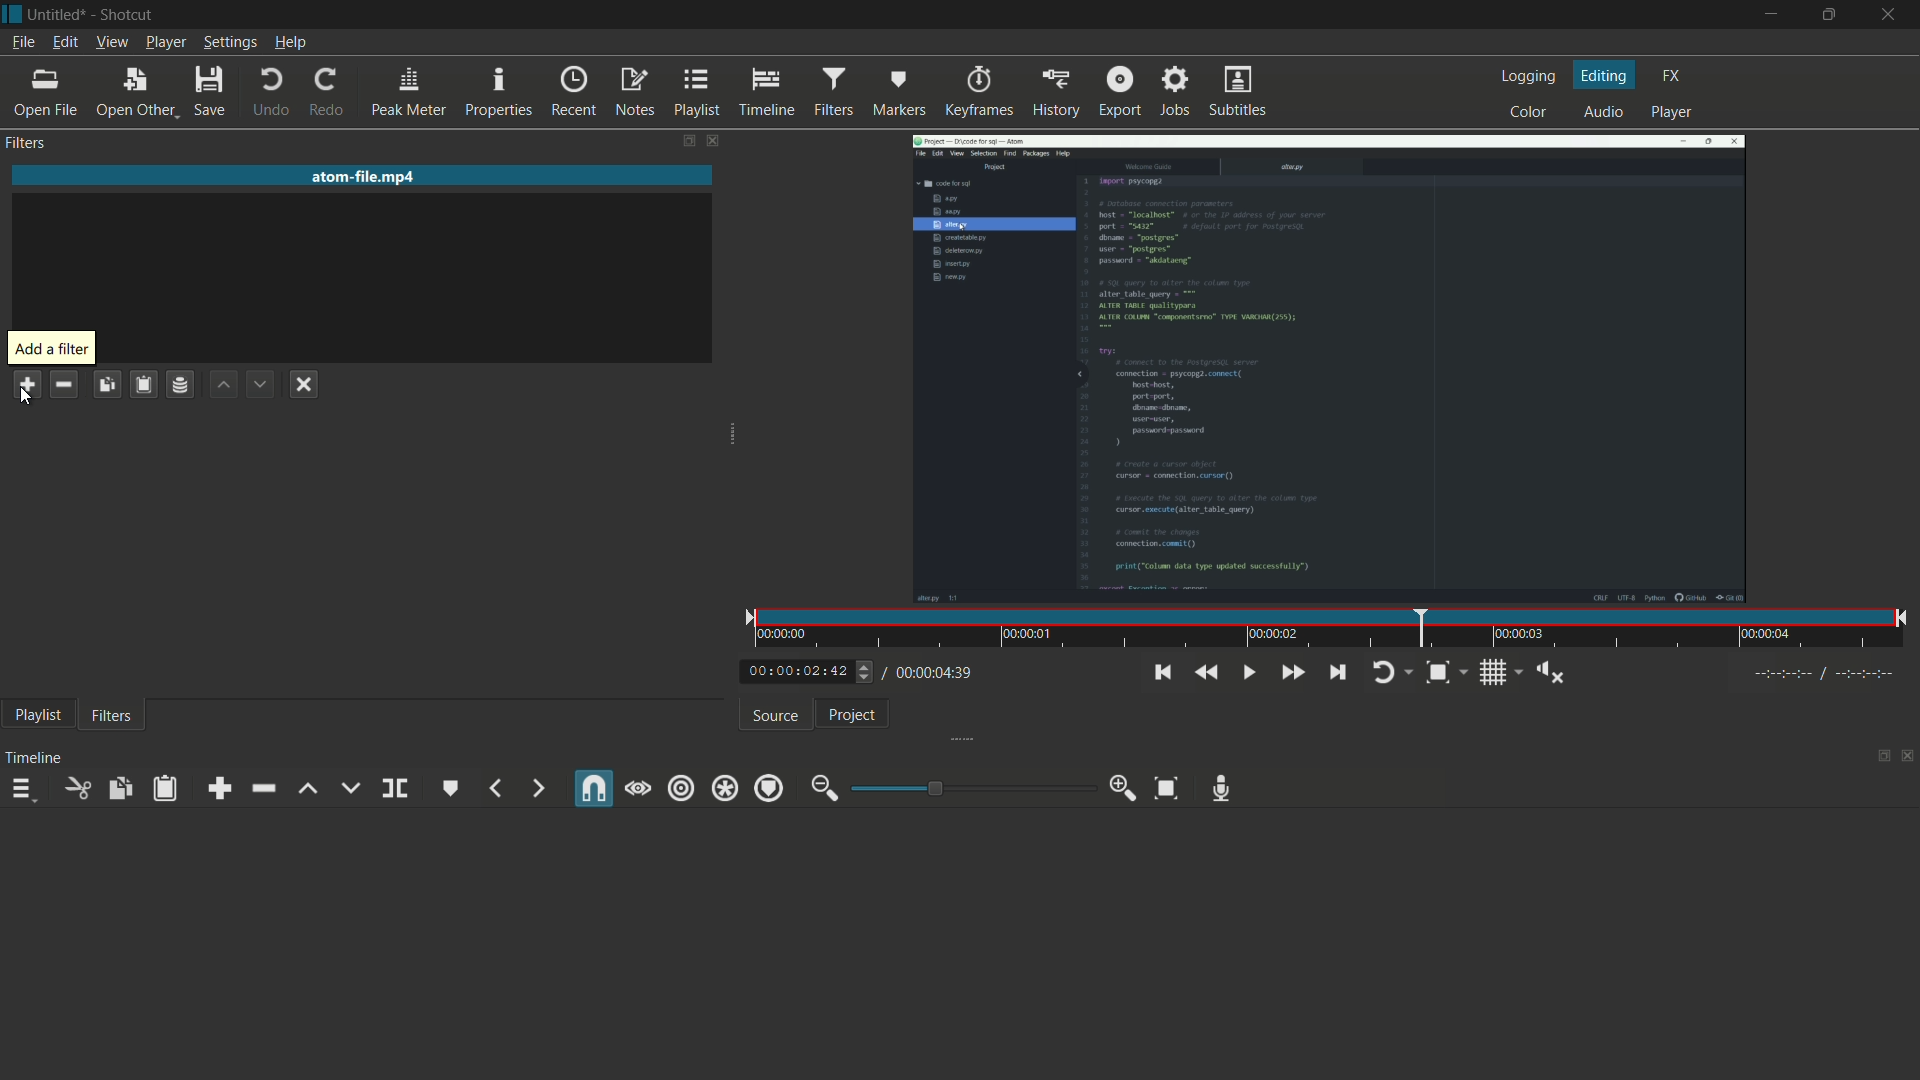 The width and height of the screenshot is (1920, 1080). What do you see at coordinates (1765, 16) in the screenshot?
I see `minimize` at bounding box center [1765, 16].